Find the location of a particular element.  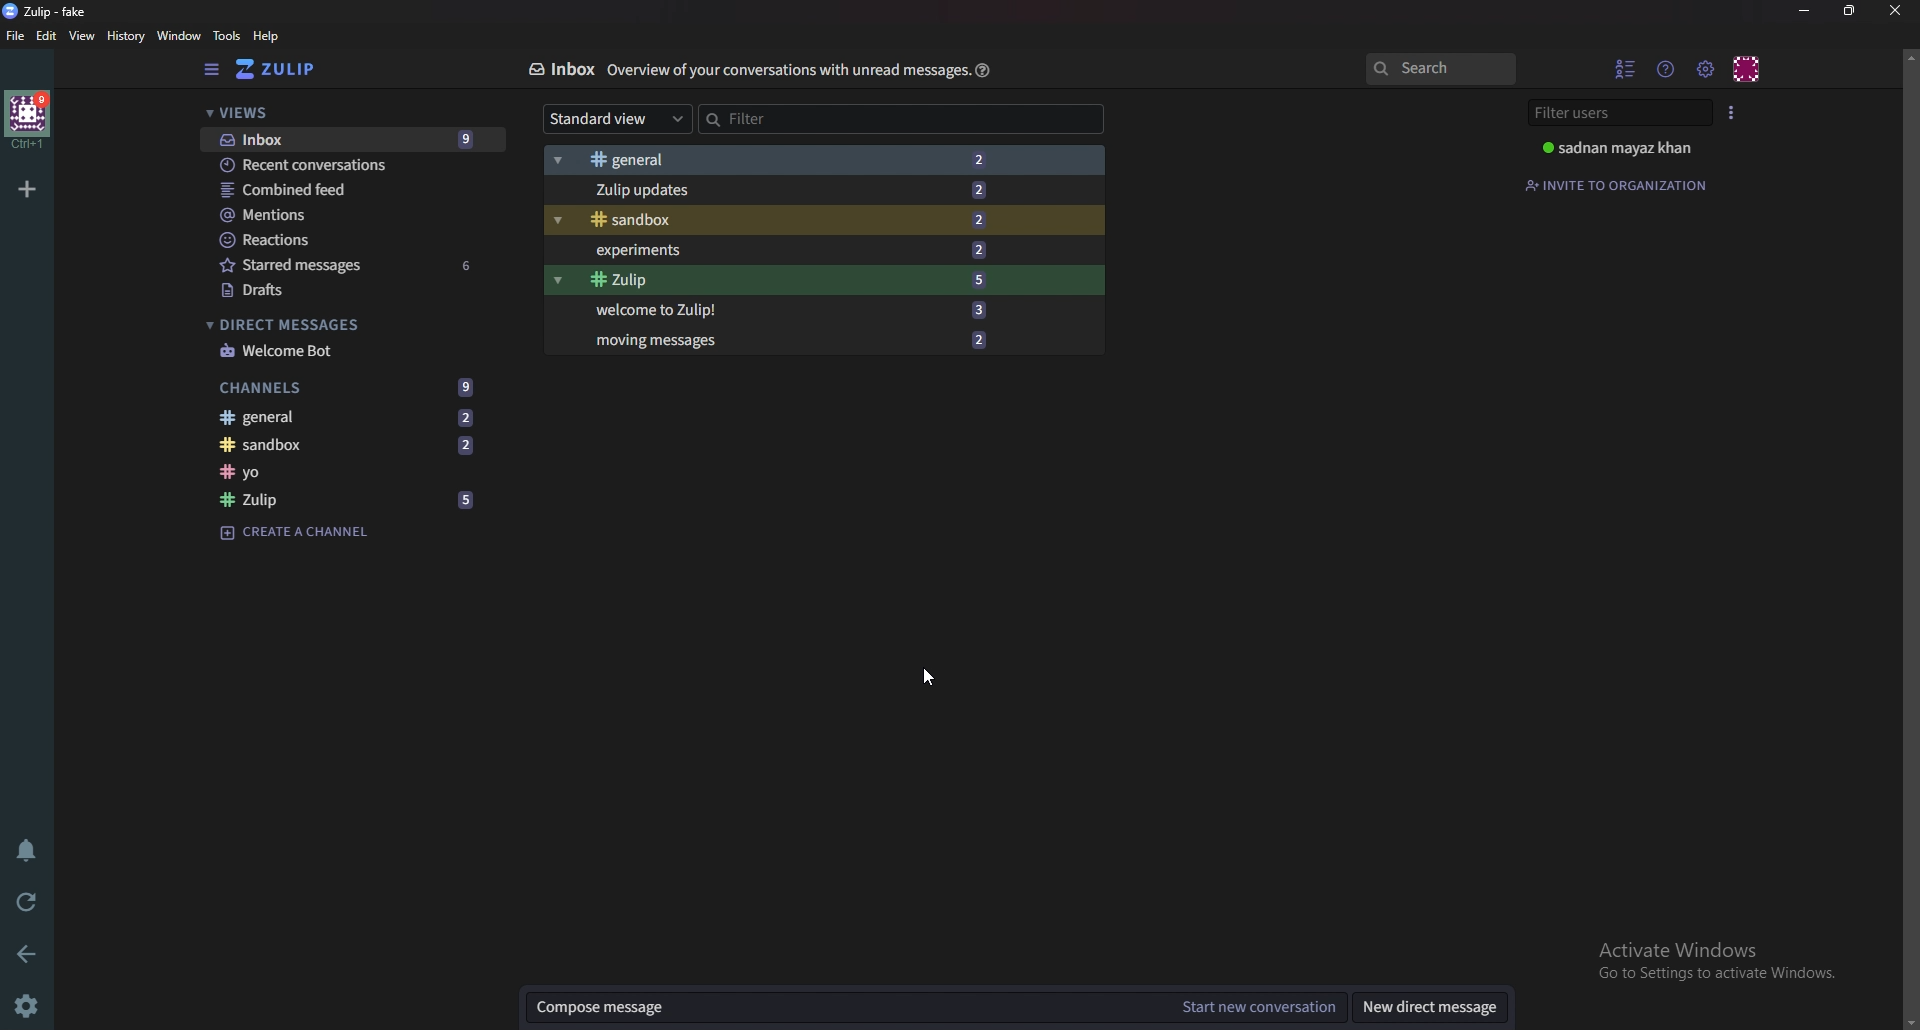

cursor is located at coordinates (930, 675).